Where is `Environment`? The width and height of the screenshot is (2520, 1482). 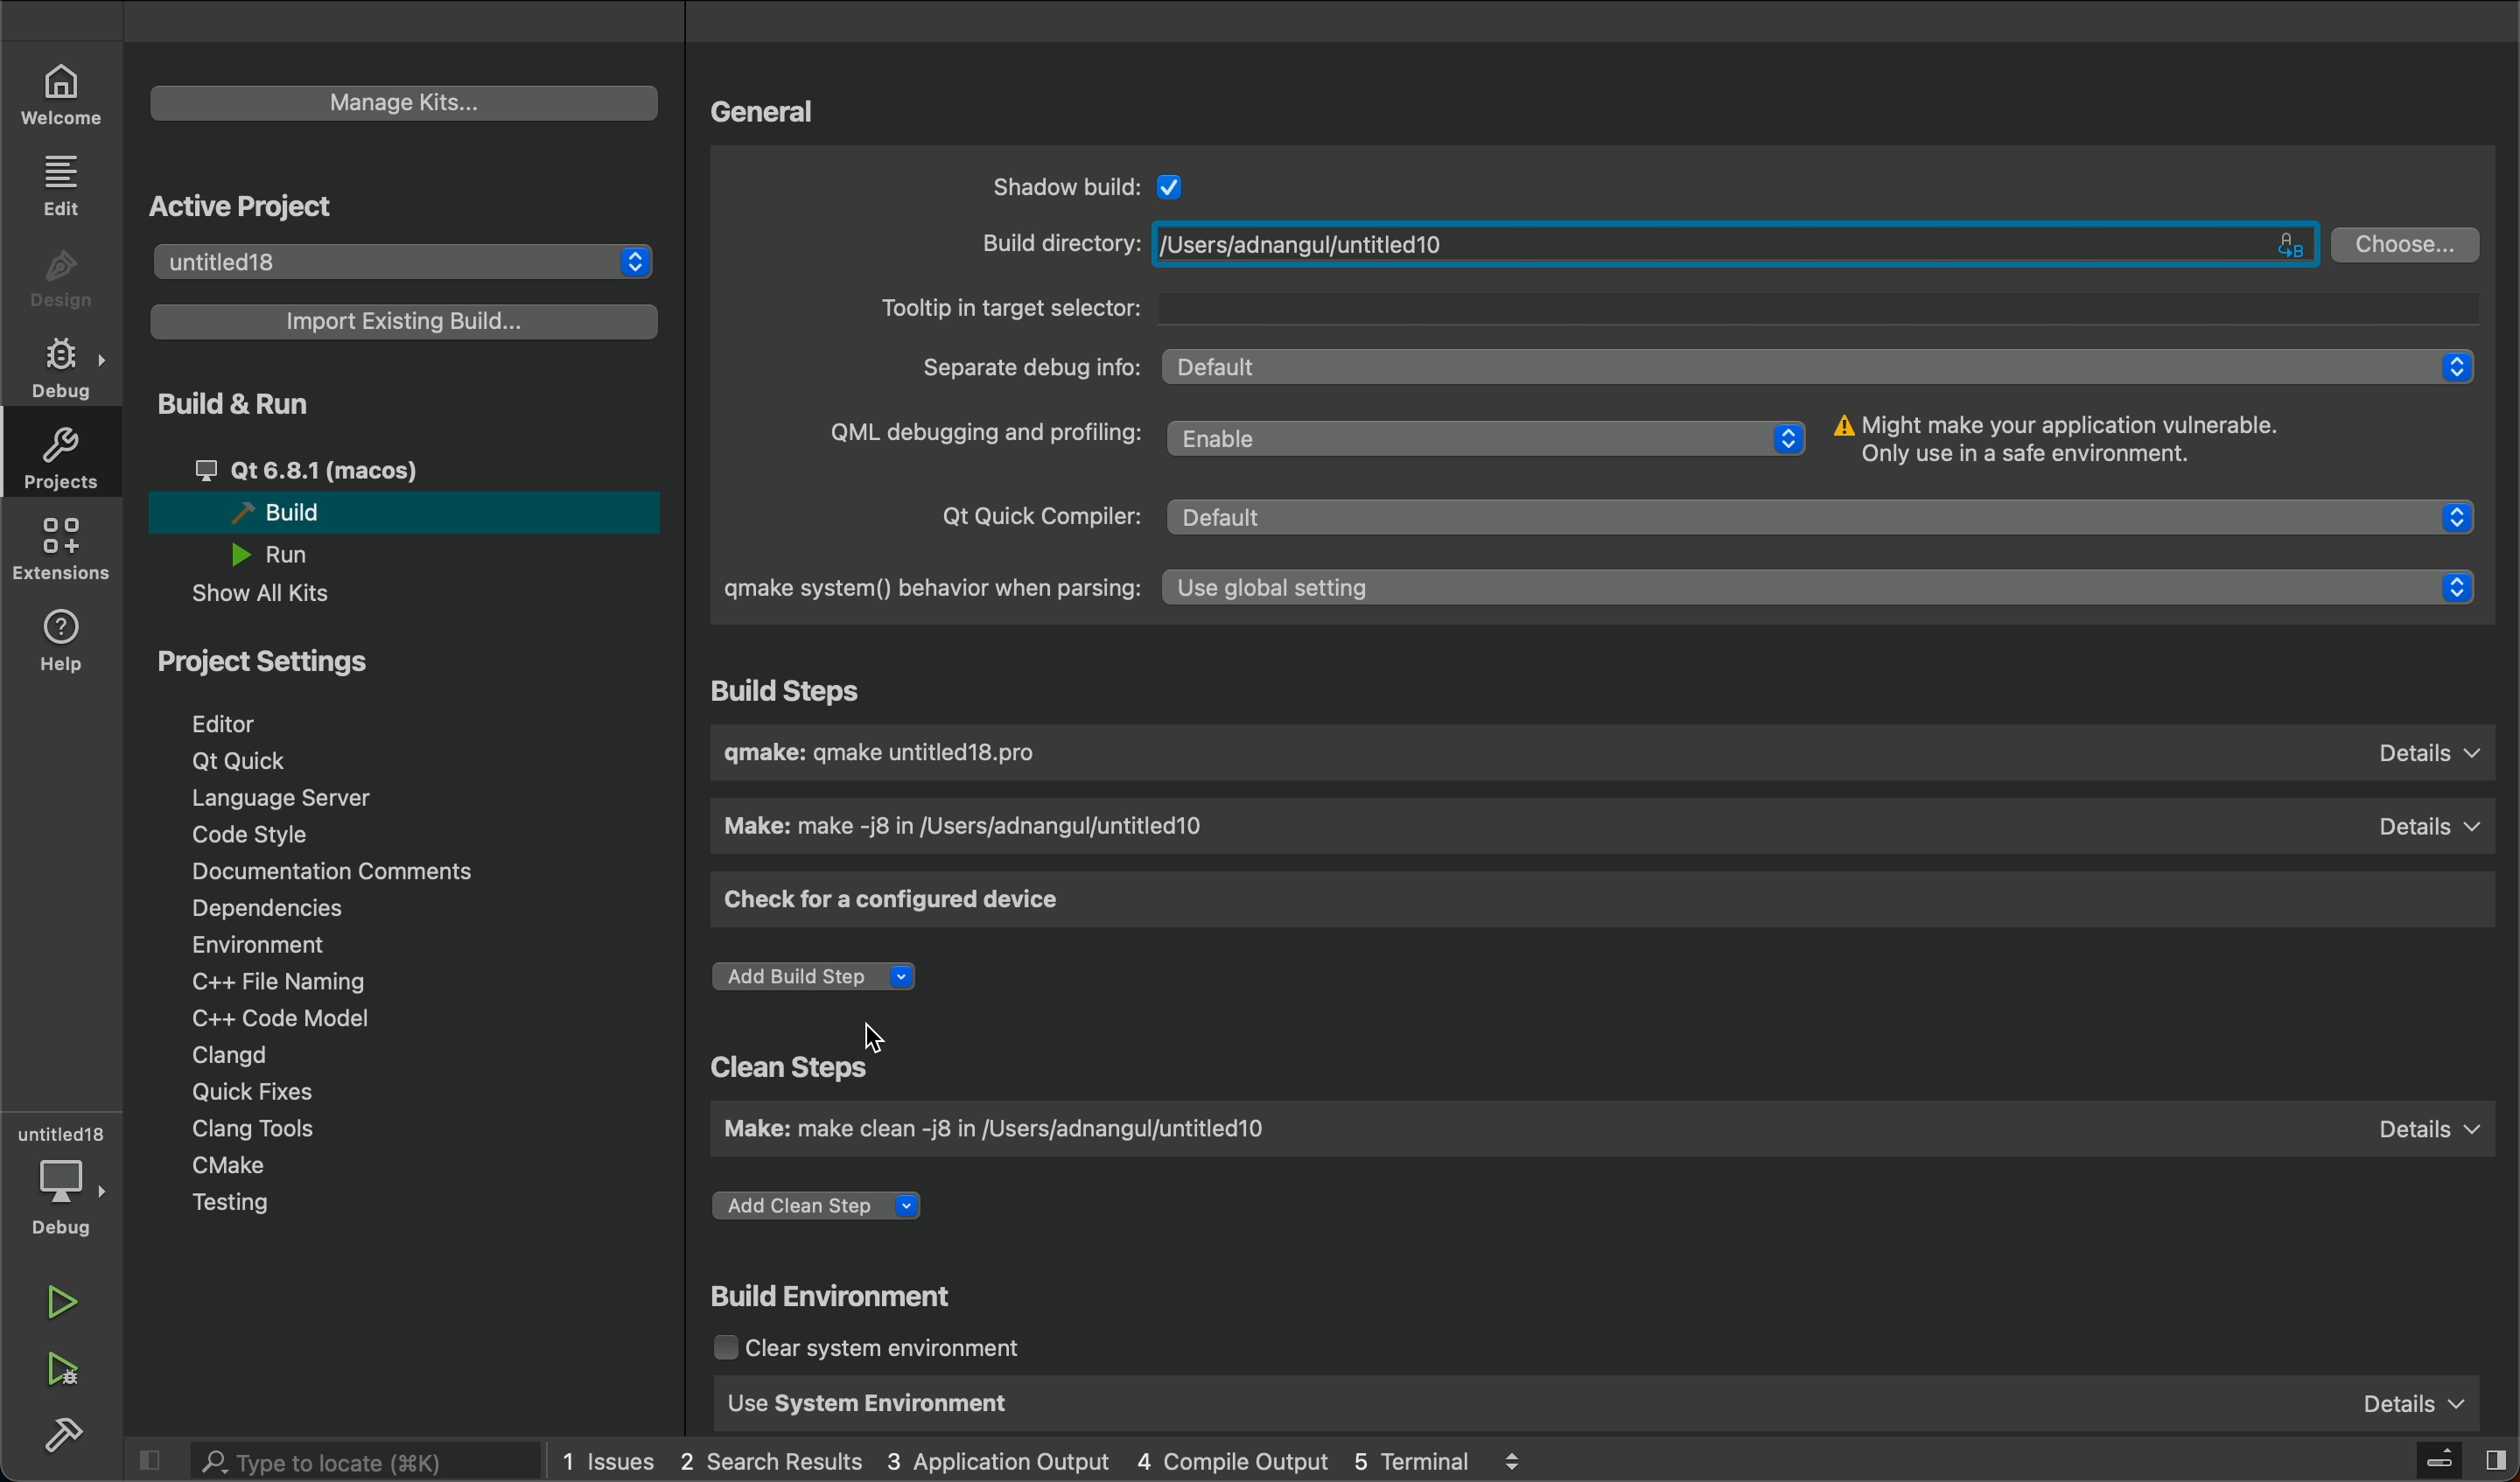 Environment is located at coordinates (259, 944).